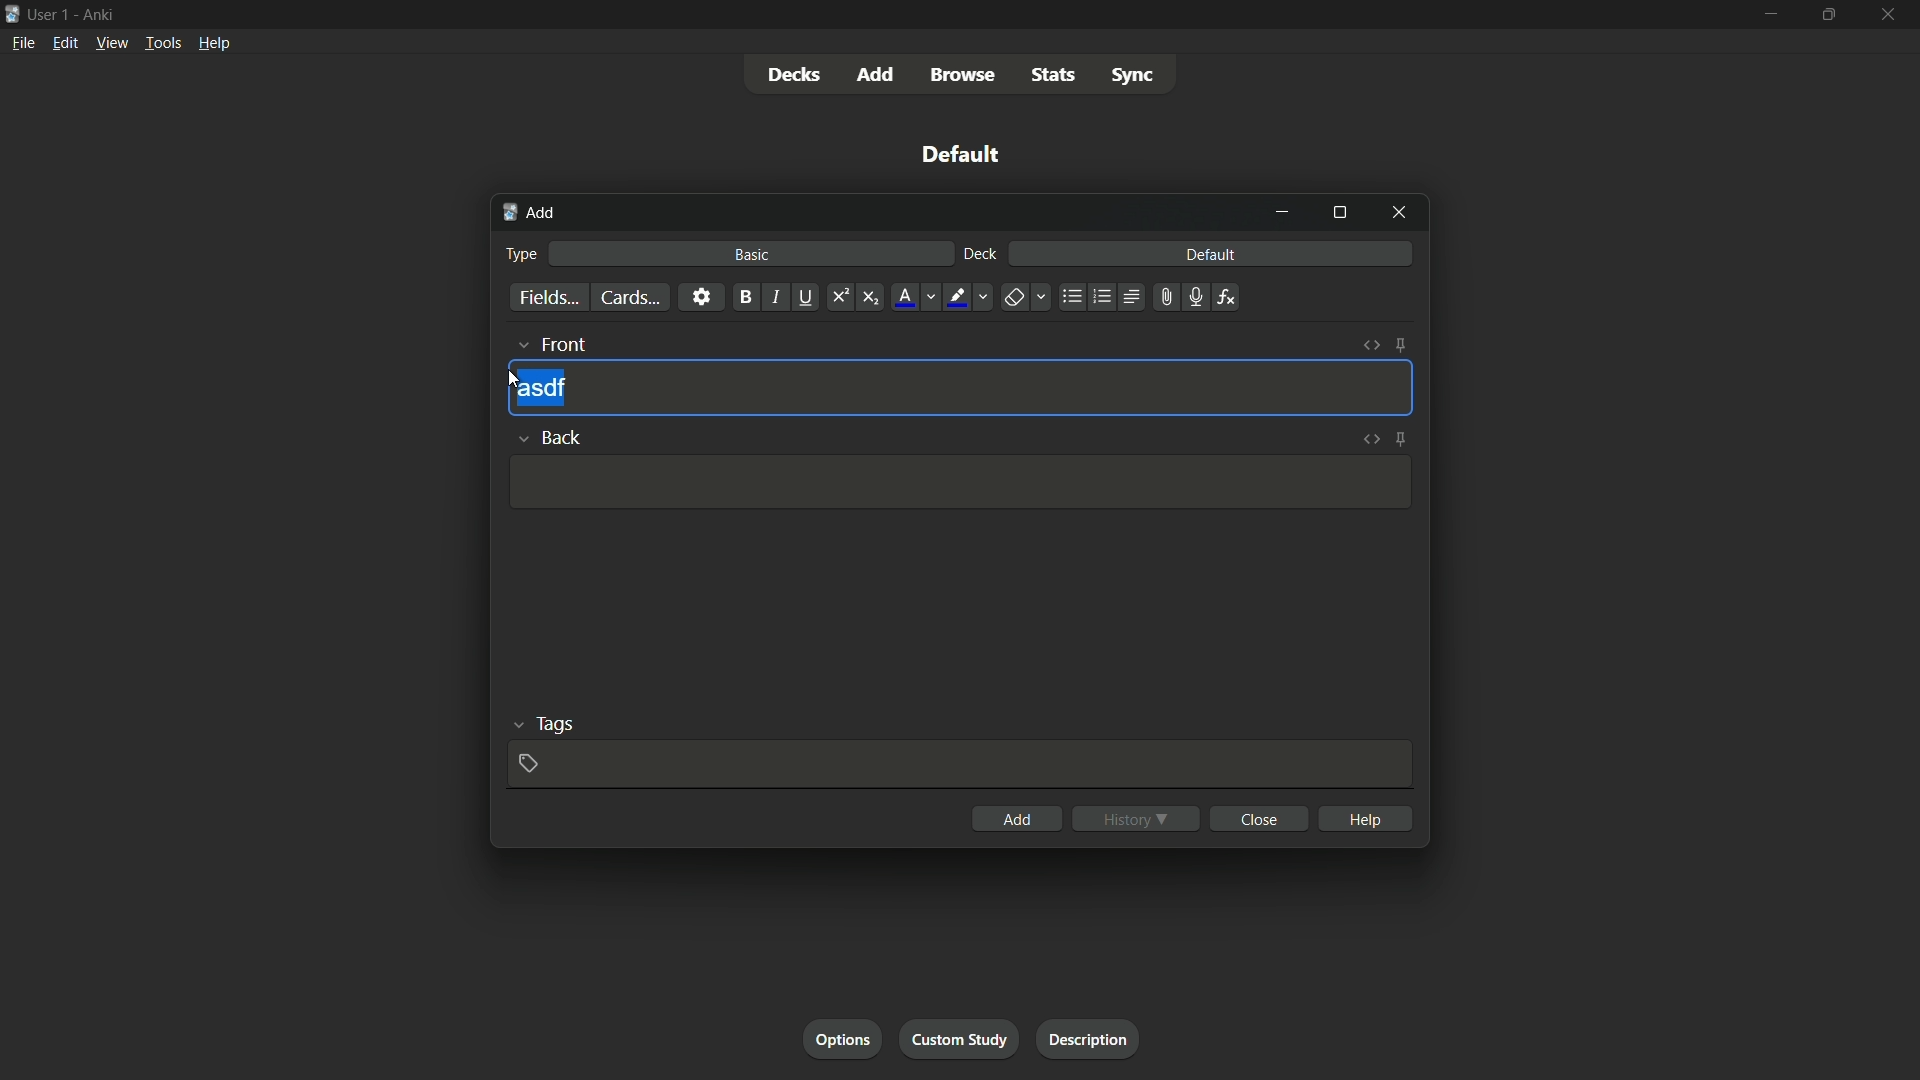  What do you see at coordinates (1400, 437) in the screenshot?
I see `toggle sticky` at bounding box center [1400, 437].